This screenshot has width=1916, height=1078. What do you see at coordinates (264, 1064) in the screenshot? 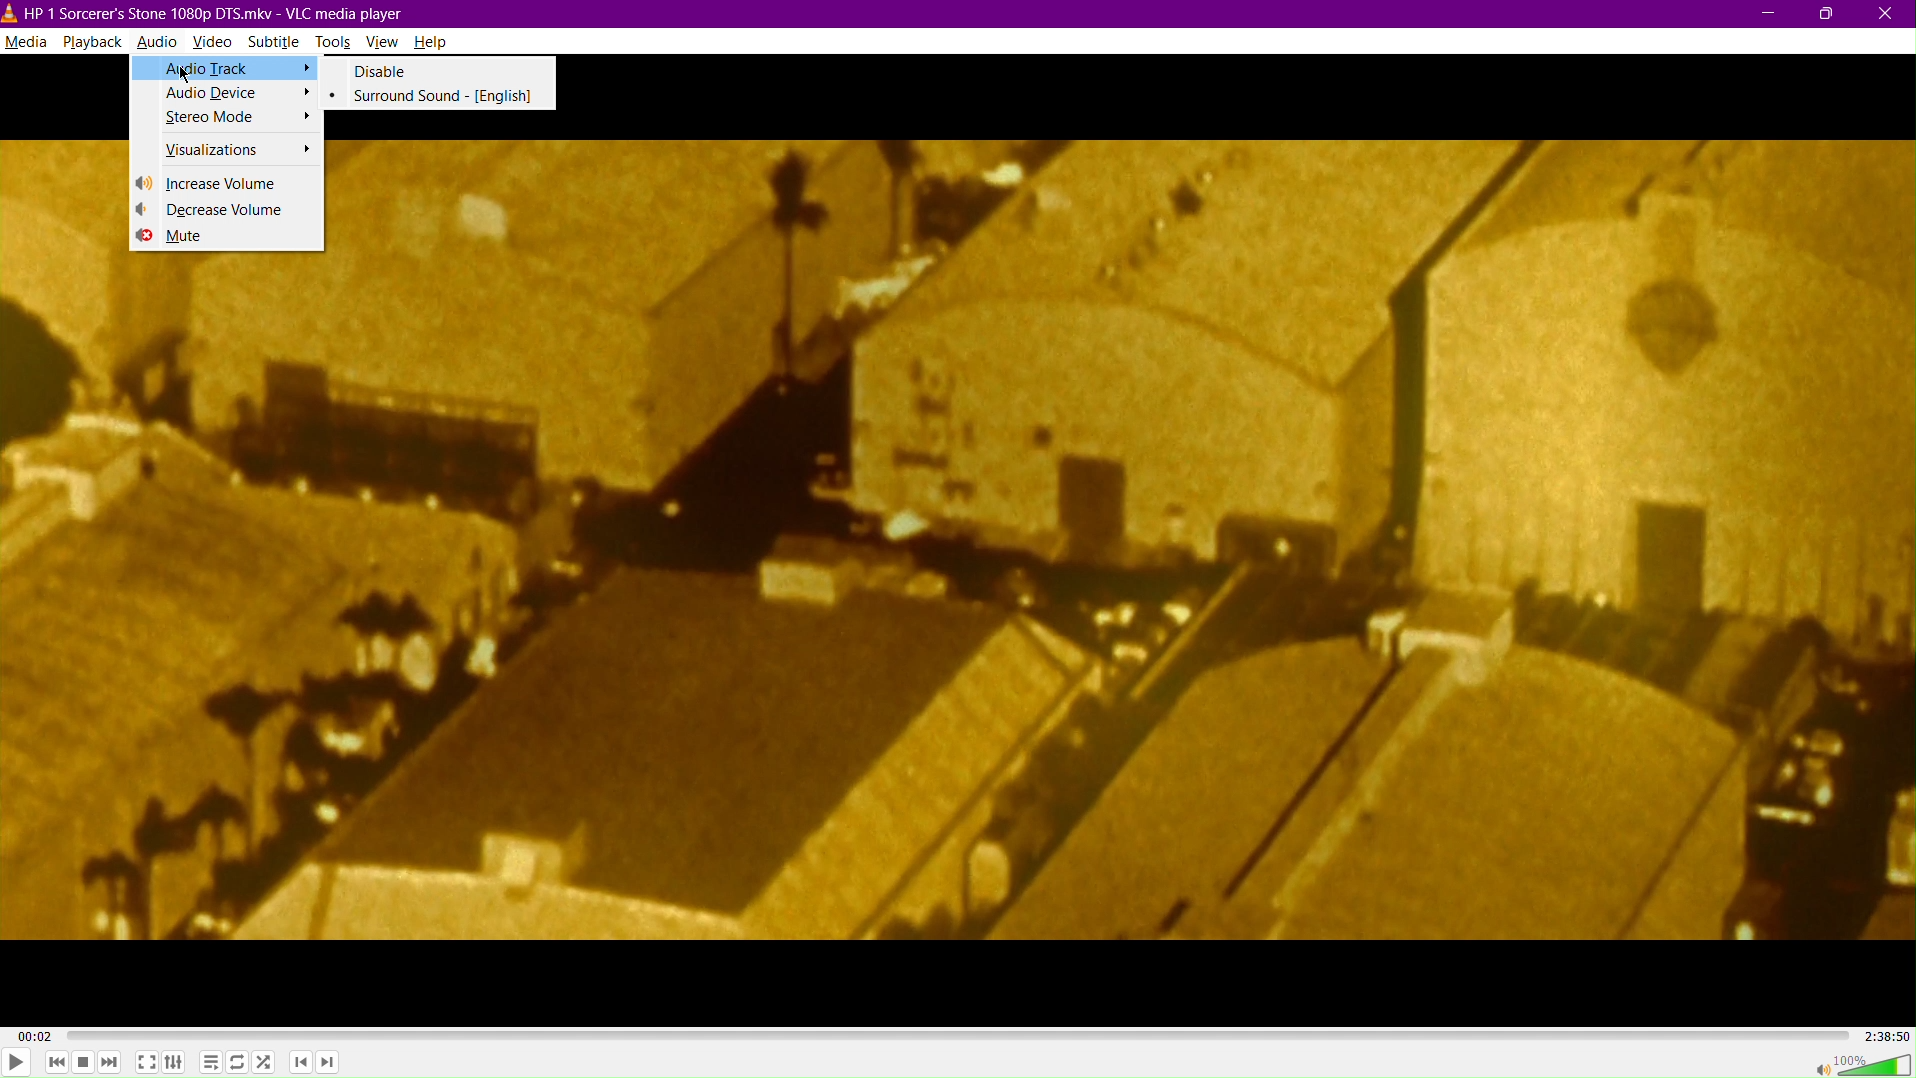
I see `Random` at bounding box center [264, 1064].